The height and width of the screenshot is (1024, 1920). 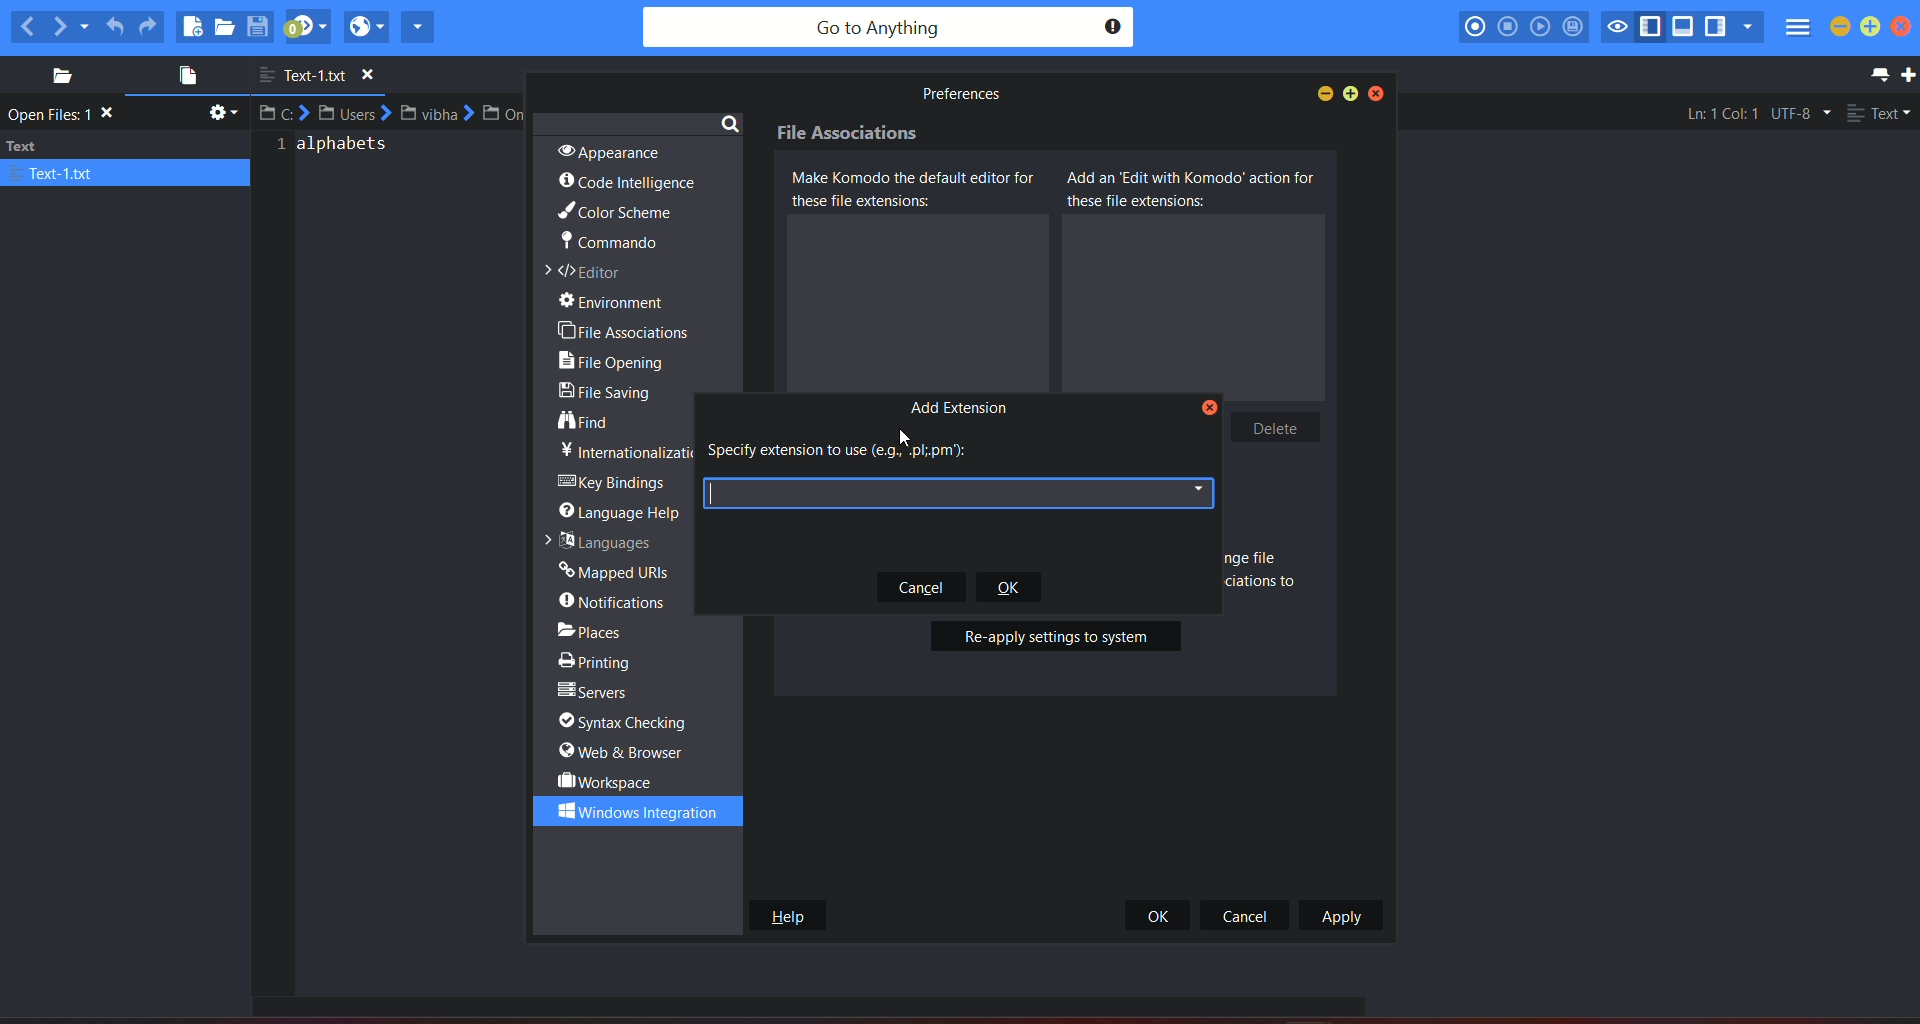 What do you see at coordinates (115, 23) in the screenshot?
I see `undo` at bounding box center [115, 23].